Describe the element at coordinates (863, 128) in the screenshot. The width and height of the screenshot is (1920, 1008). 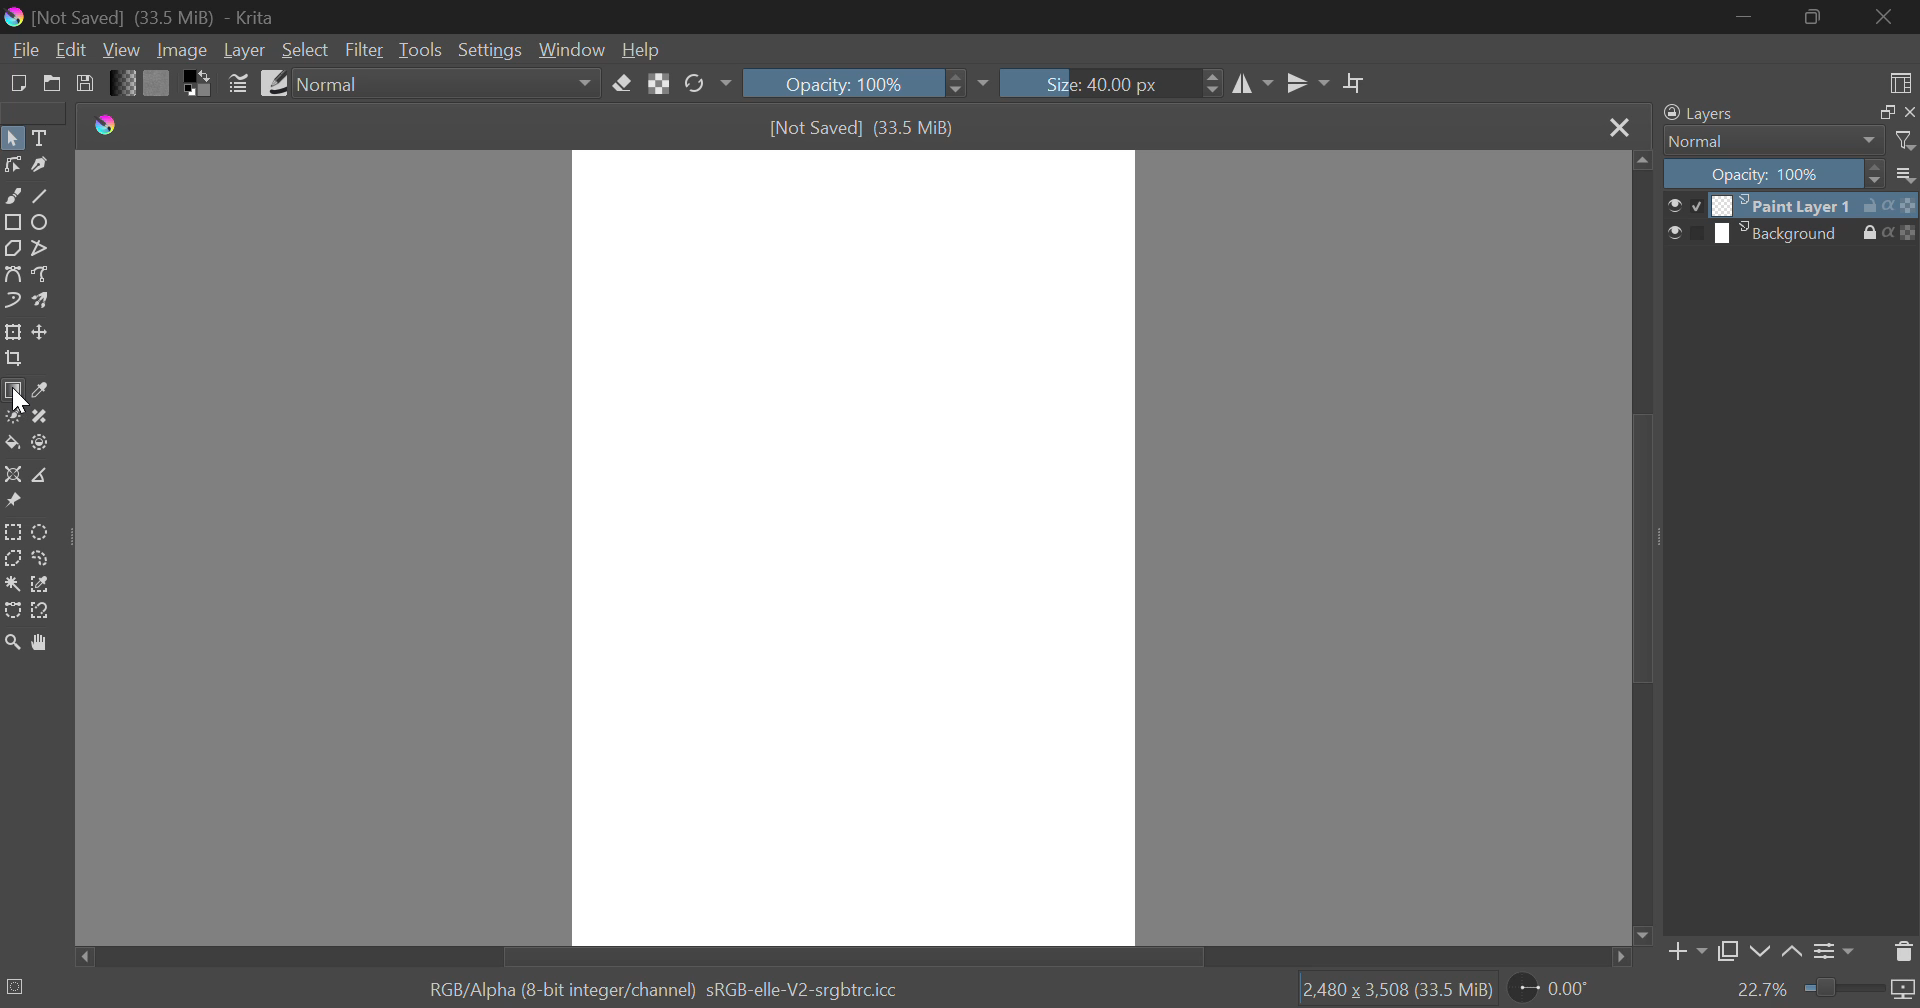
I see `[Not Saved] (33.5 MiB)` at that location.